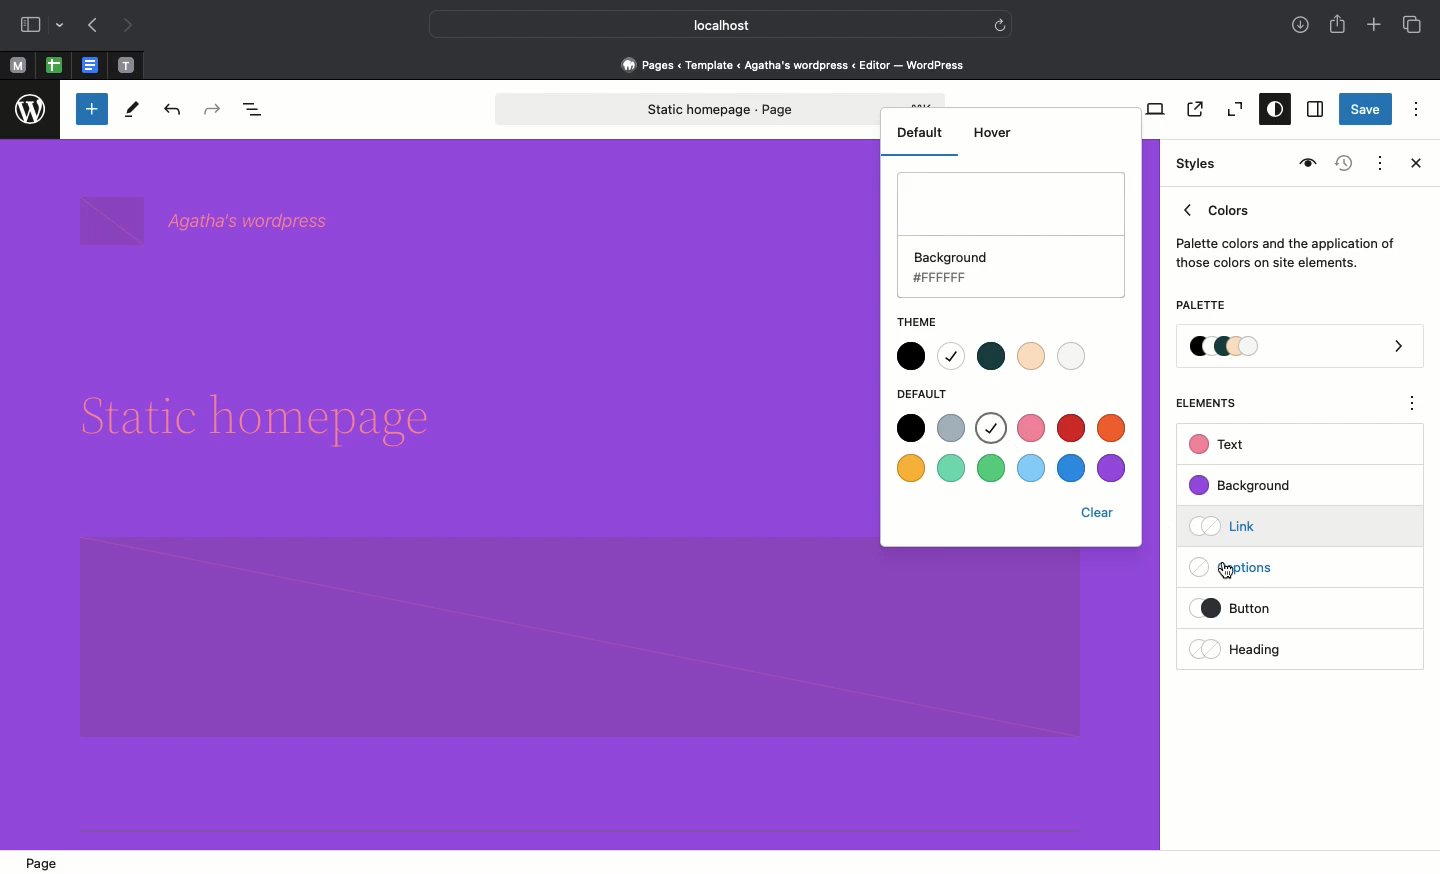 This screenshot has width=1440, height=874. Describe the element at coordinates (990, 131) in the screenshot. I see `Hover` at that location.